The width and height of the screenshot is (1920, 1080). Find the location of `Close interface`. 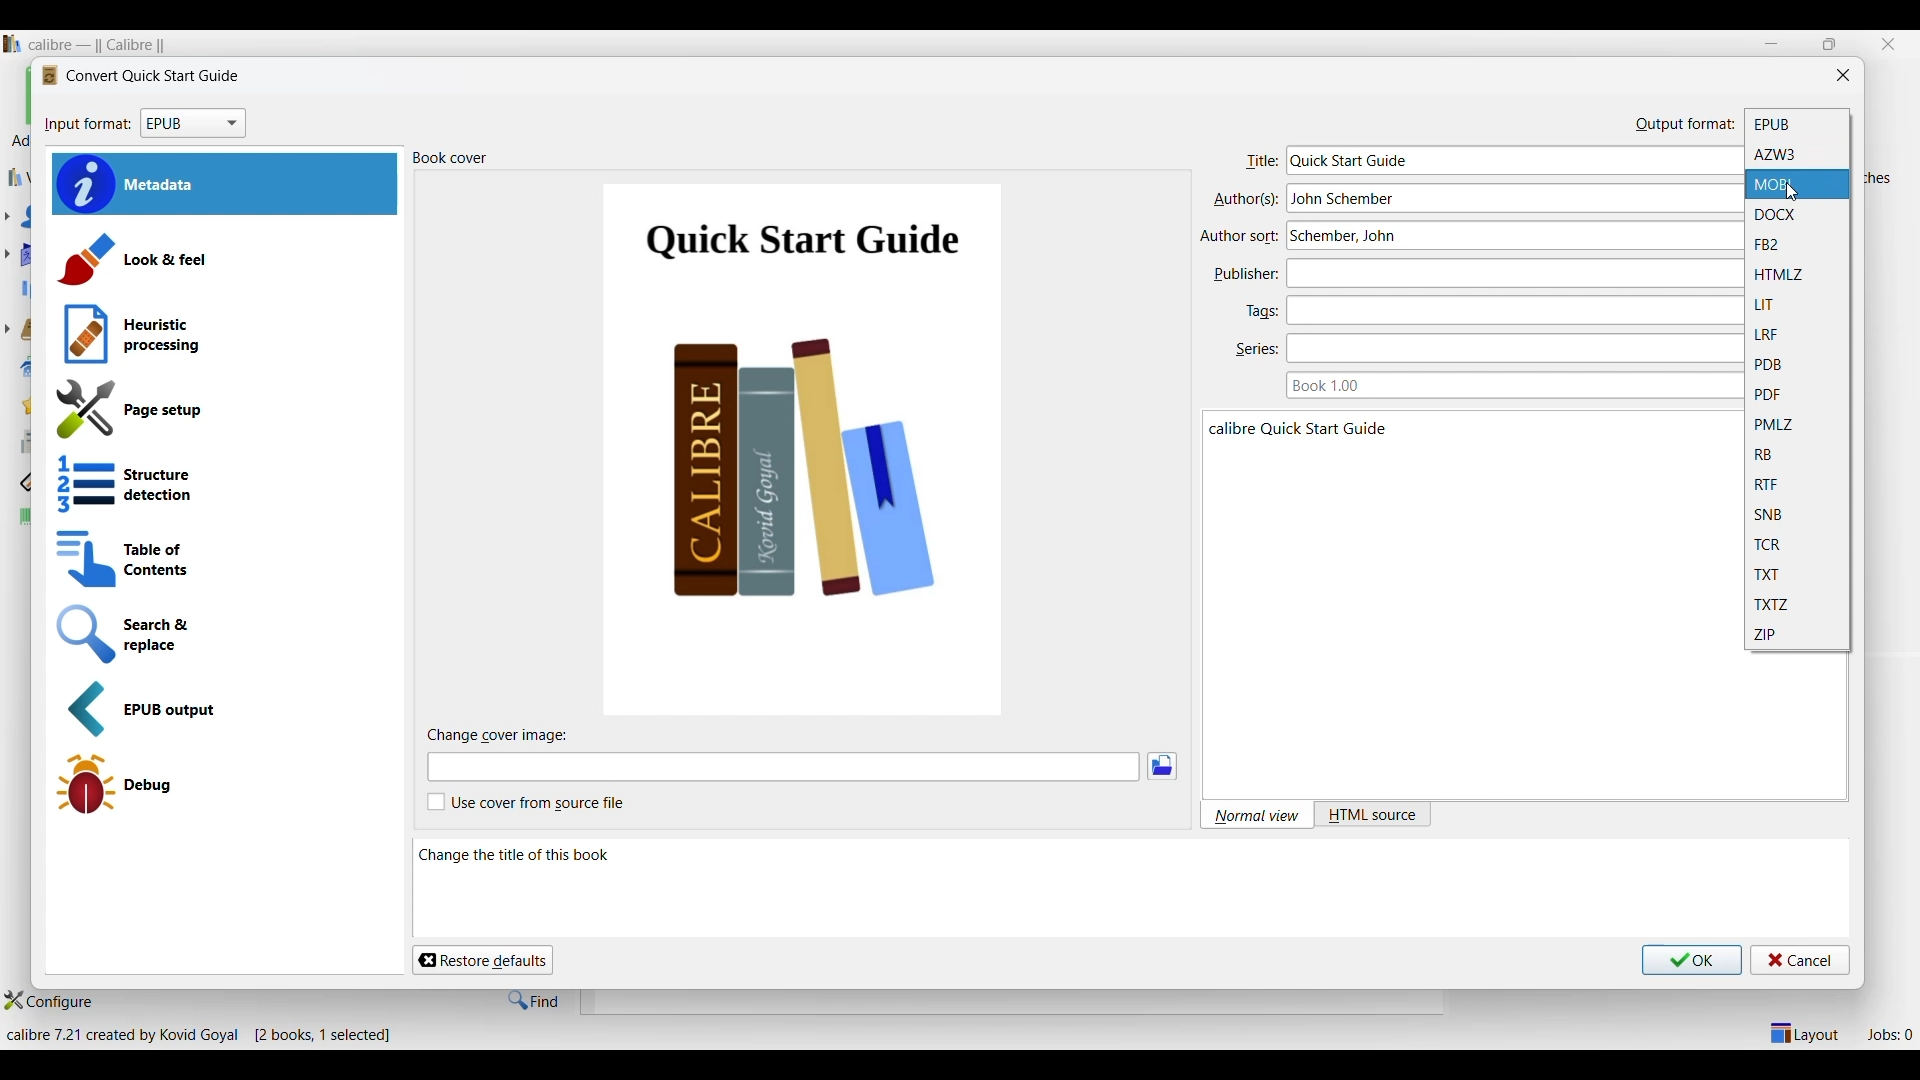

Close interface is located at coordinates (1888, 44).